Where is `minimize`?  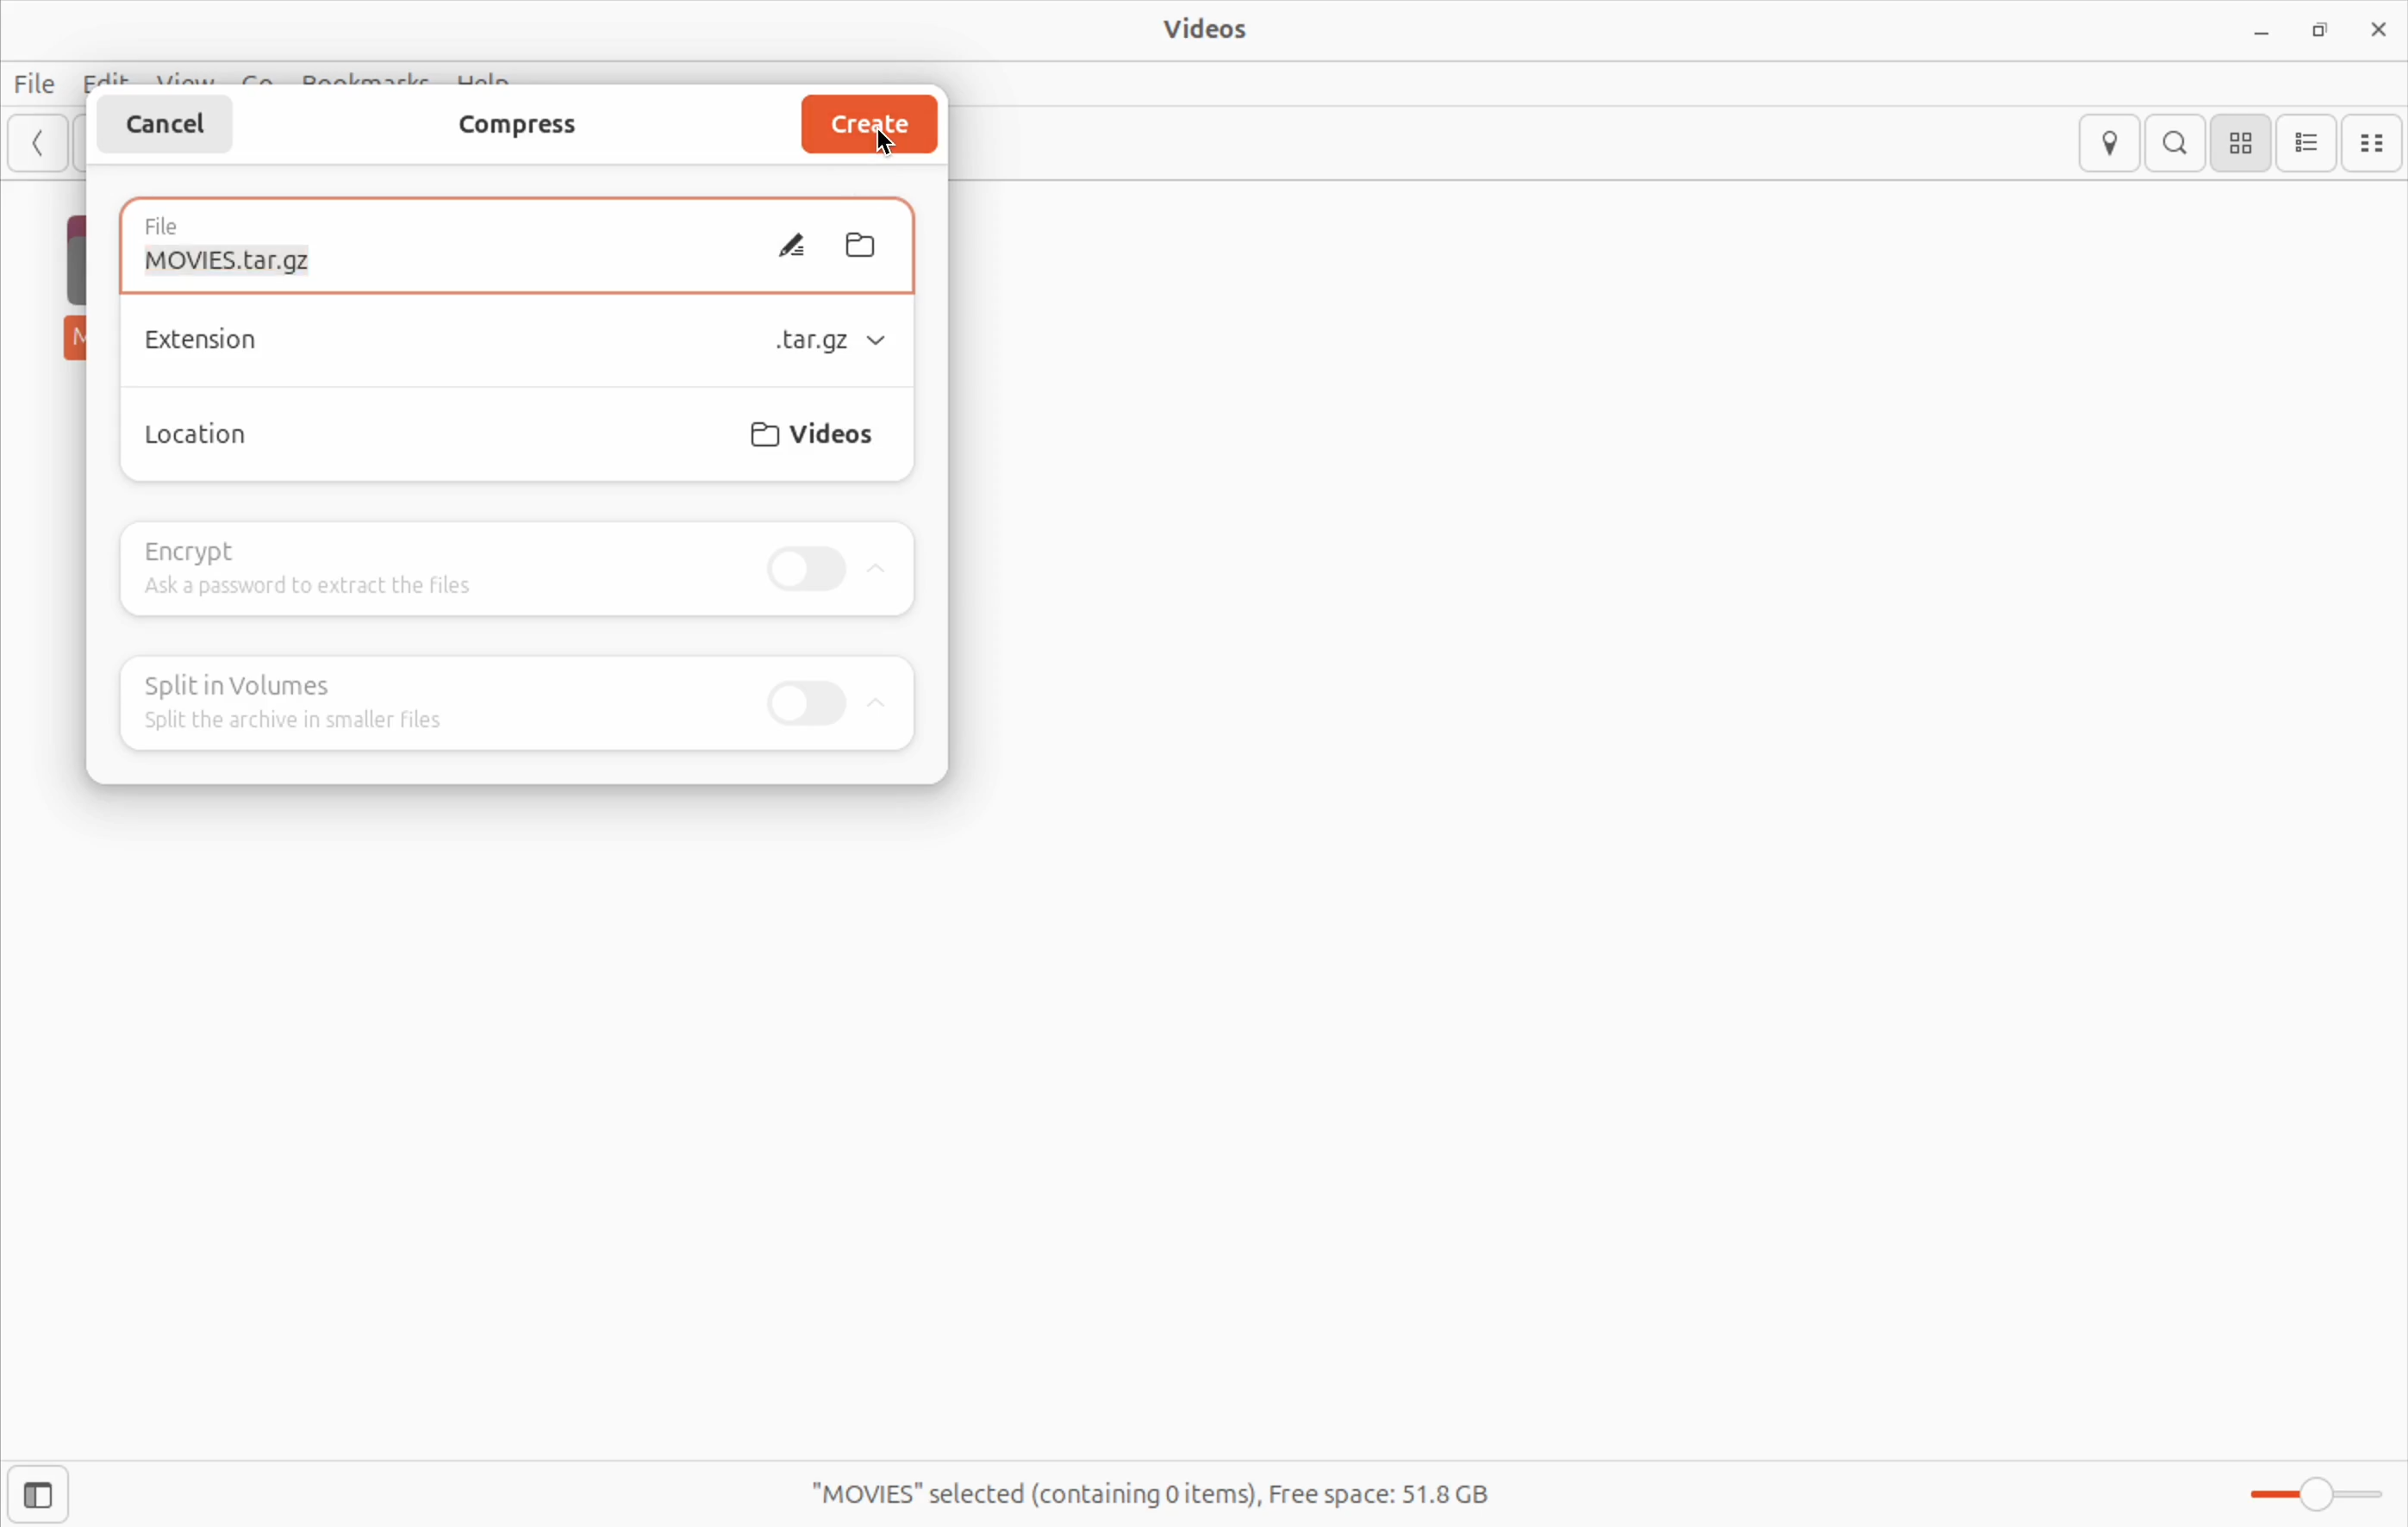
minimize is located at coordinates (2257, 27).